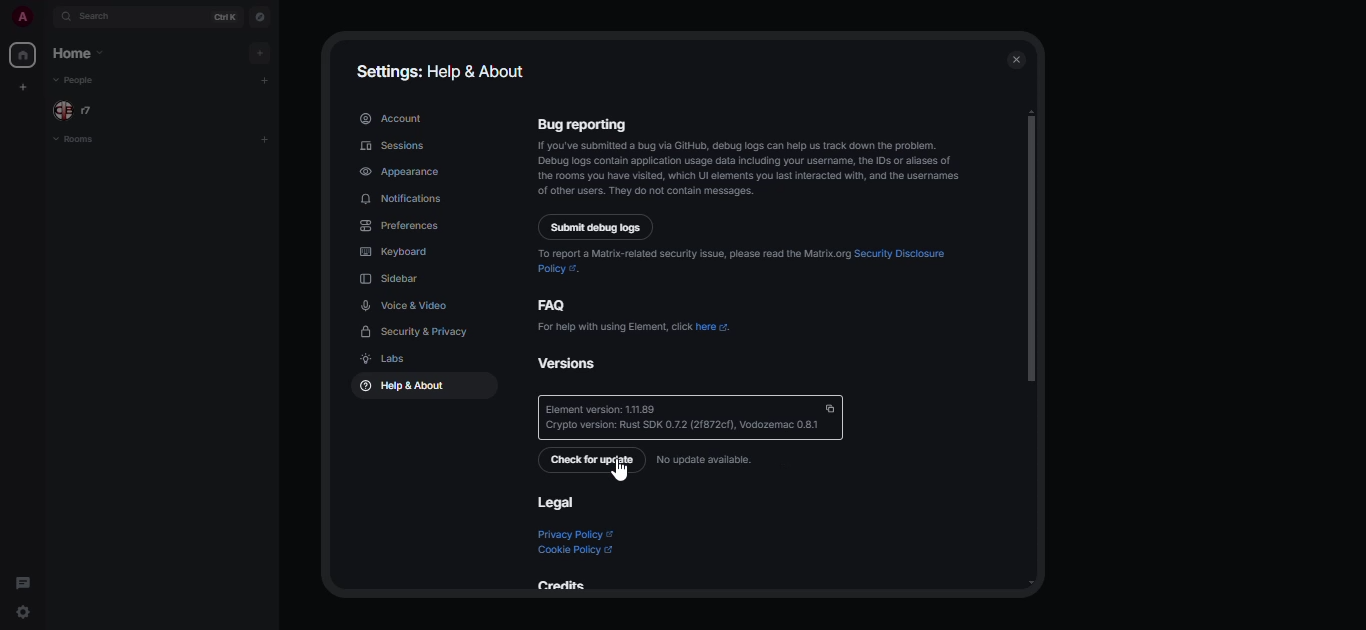 This screenshot has width=1366, height=630. Describe the element at coordinates (46, 16) in the screenshot. I see `expand` at that location.